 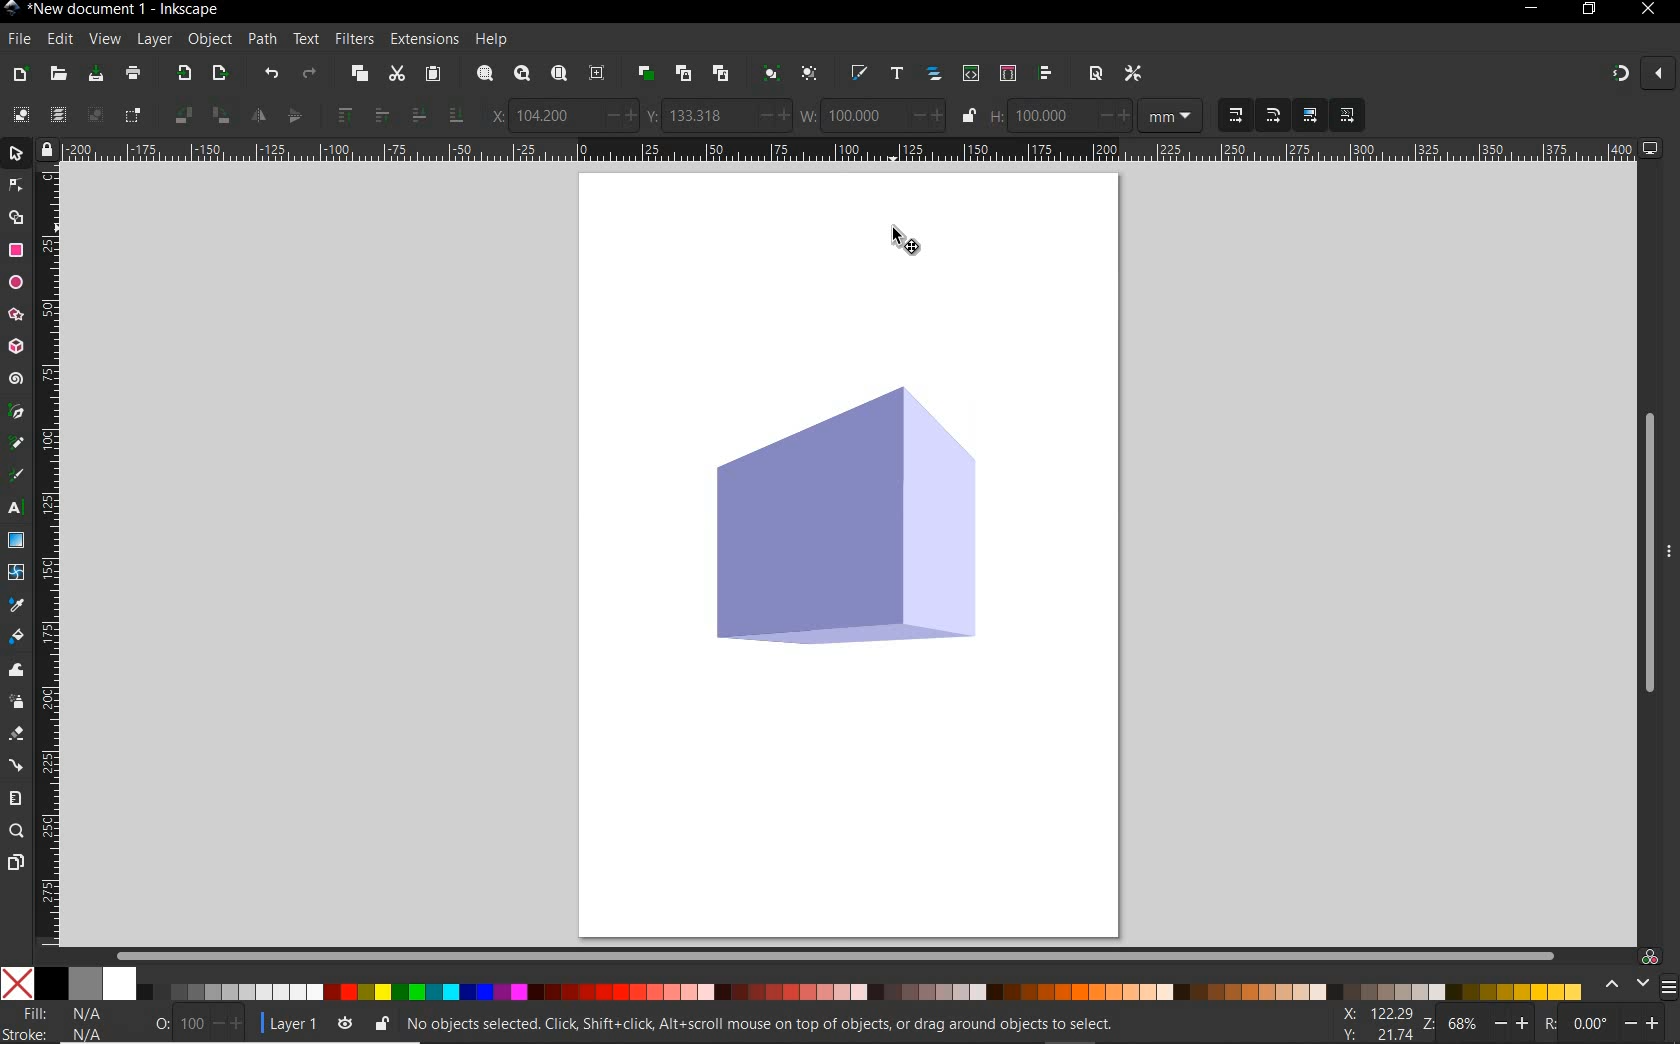 I want to click on when scaling, so click(x=1273, y=115).